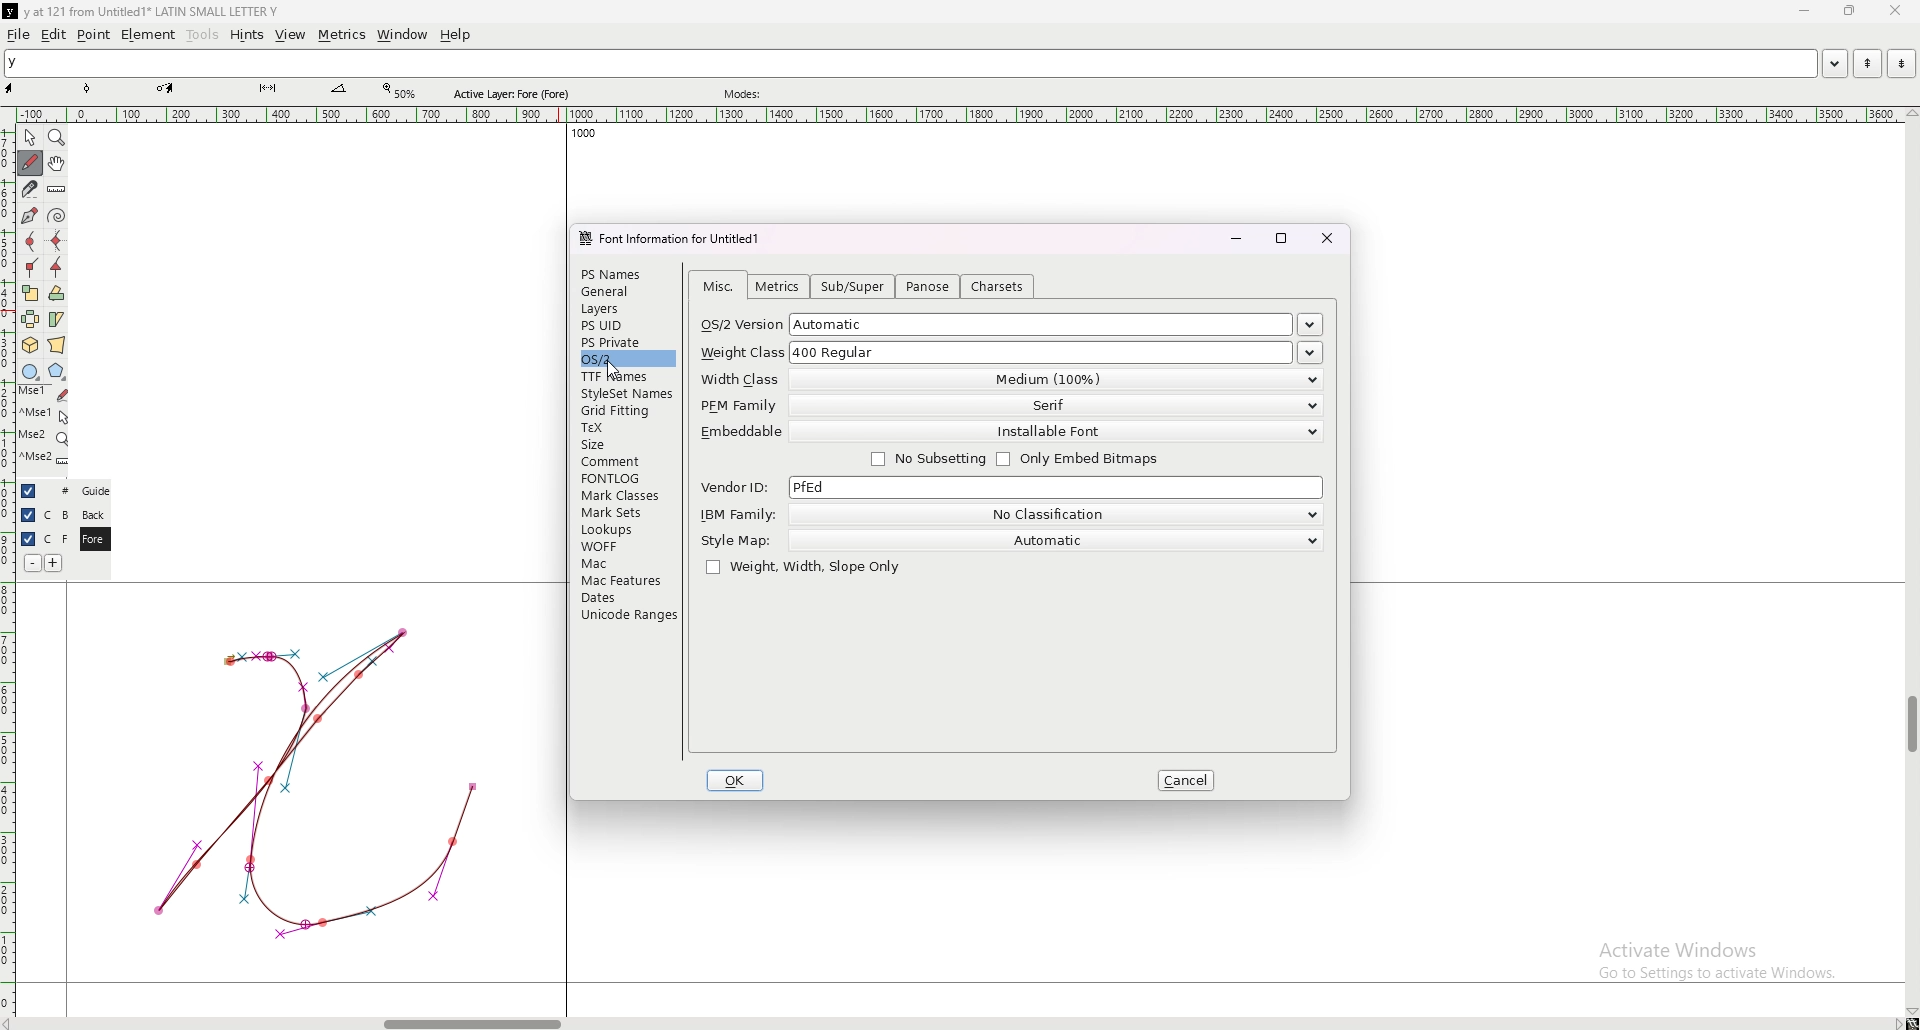  What do you see at coordinates (719, 287) in the screenshot?
I see `misc` at bounding box center [719, 287].